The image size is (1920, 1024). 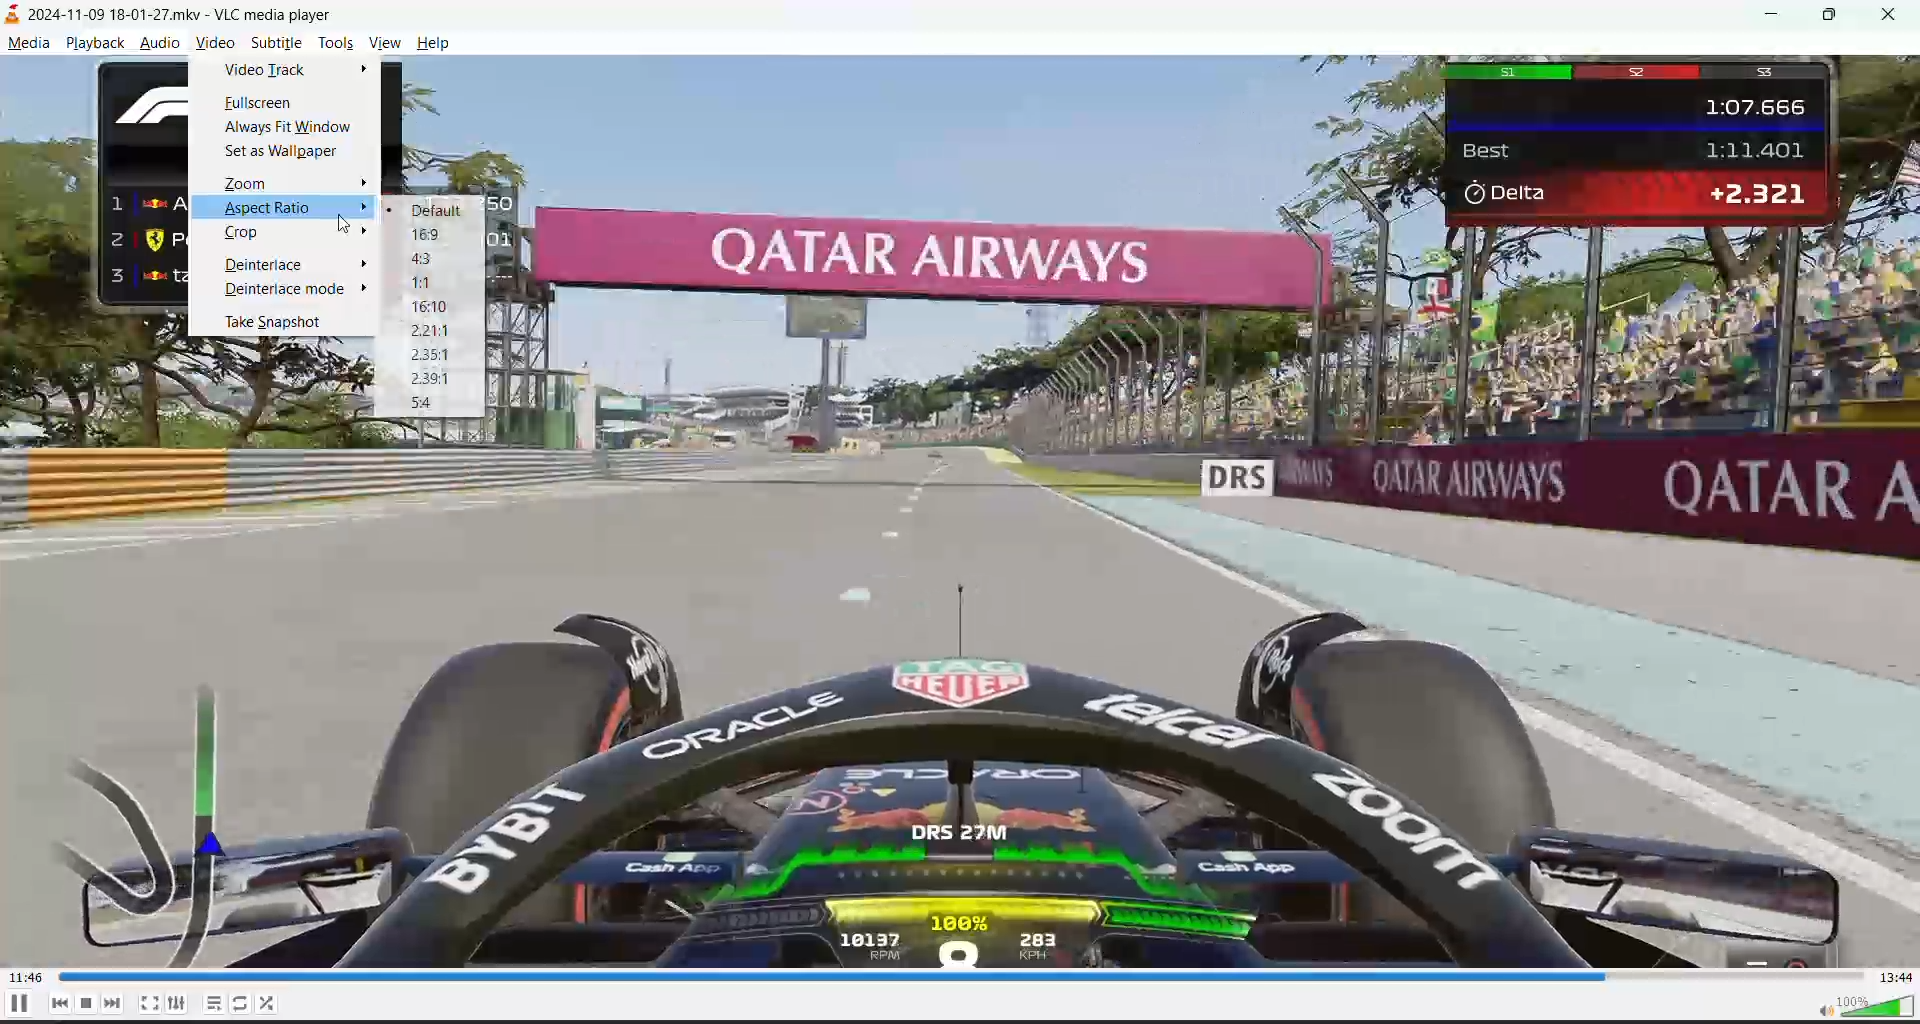 What do you see at coordinates (272, 71) in the screenshot?
I see `video track` at bounding box center [272, 71].